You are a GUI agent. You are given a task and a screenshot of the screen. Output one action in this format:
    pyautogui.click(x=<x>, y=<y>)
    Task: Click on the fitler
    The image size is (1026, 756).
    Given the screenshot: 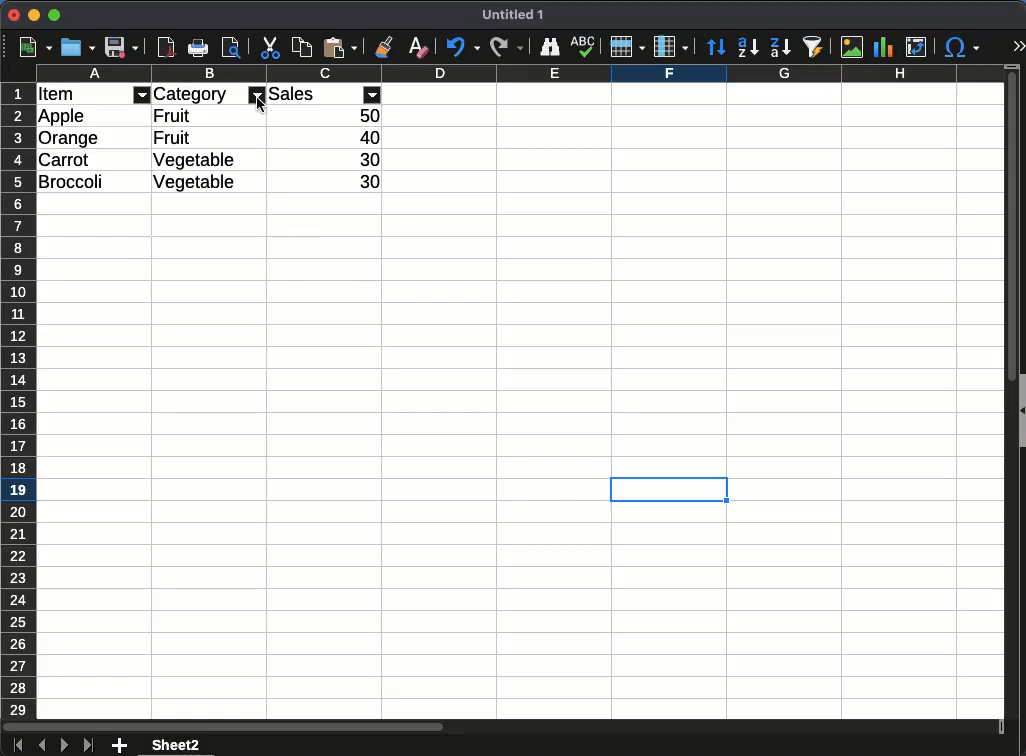 What is the action you would take?
    pyautogui.click(x=374, y=94)
    